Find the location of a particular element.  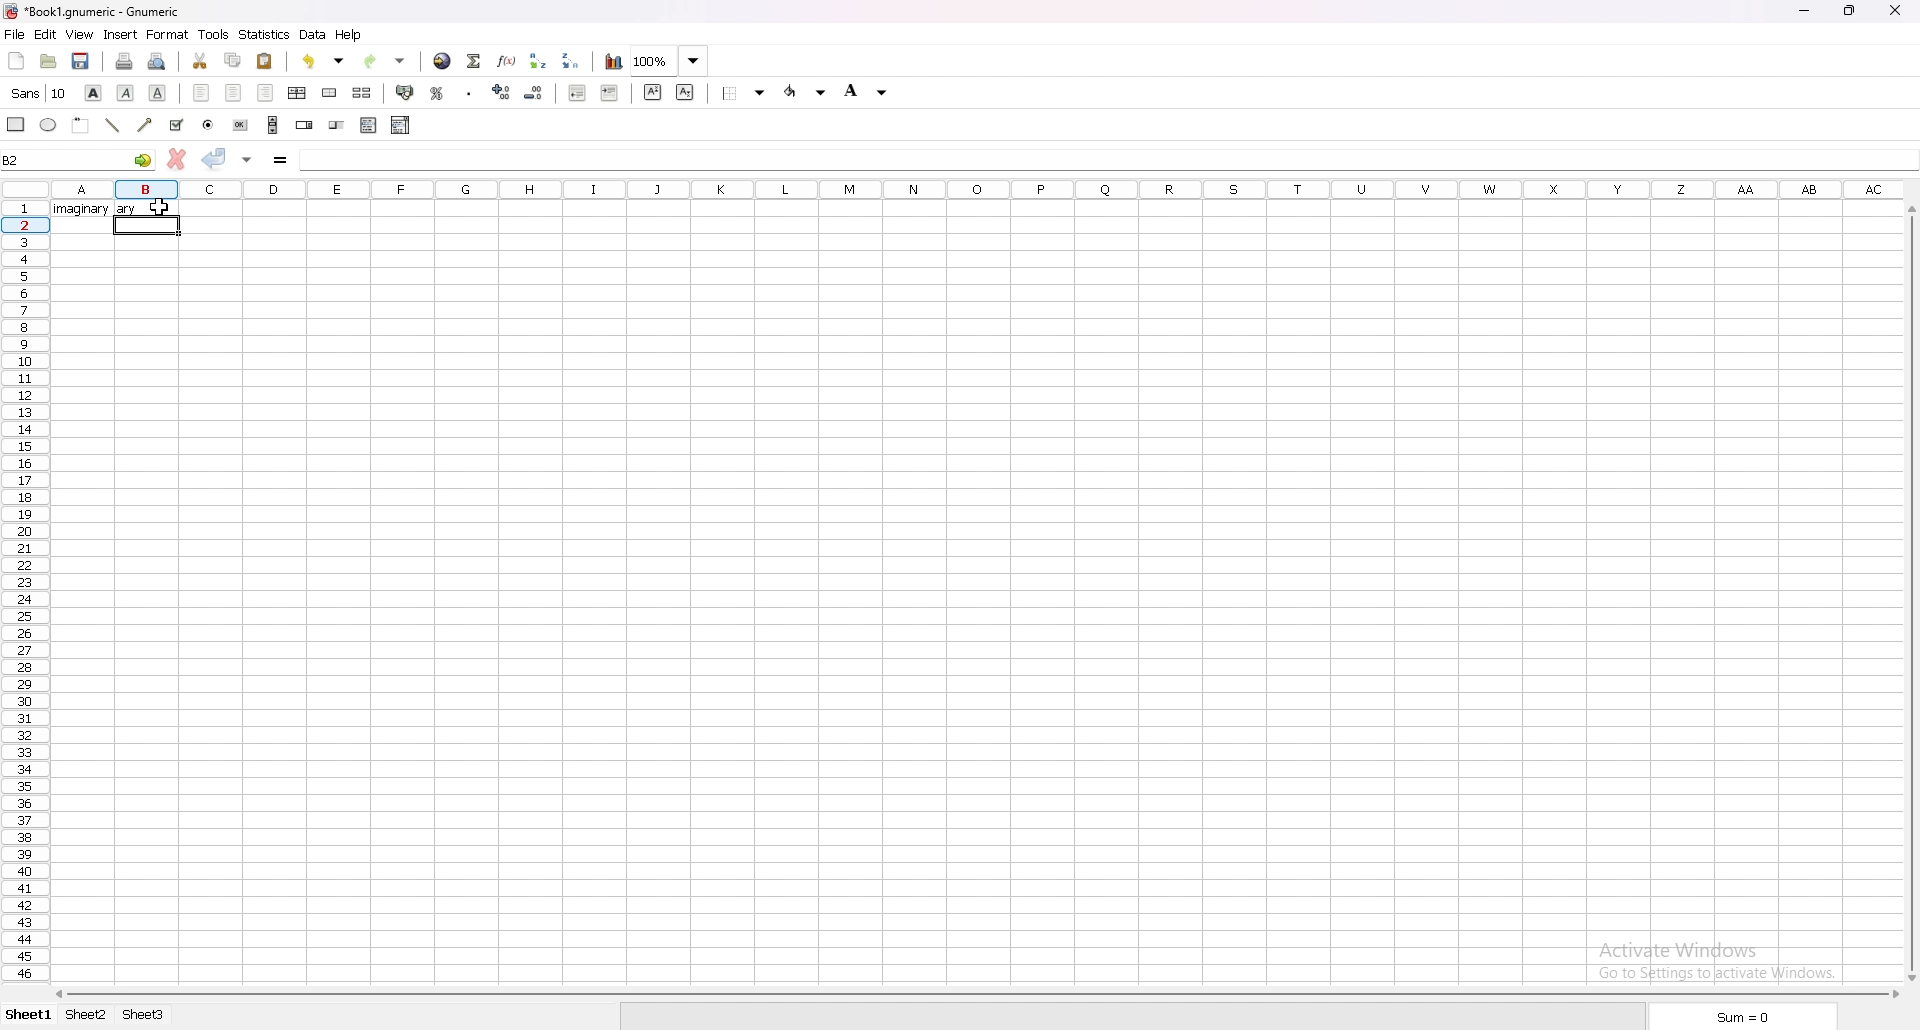

decrease indent is located at coordinates (576, 94).